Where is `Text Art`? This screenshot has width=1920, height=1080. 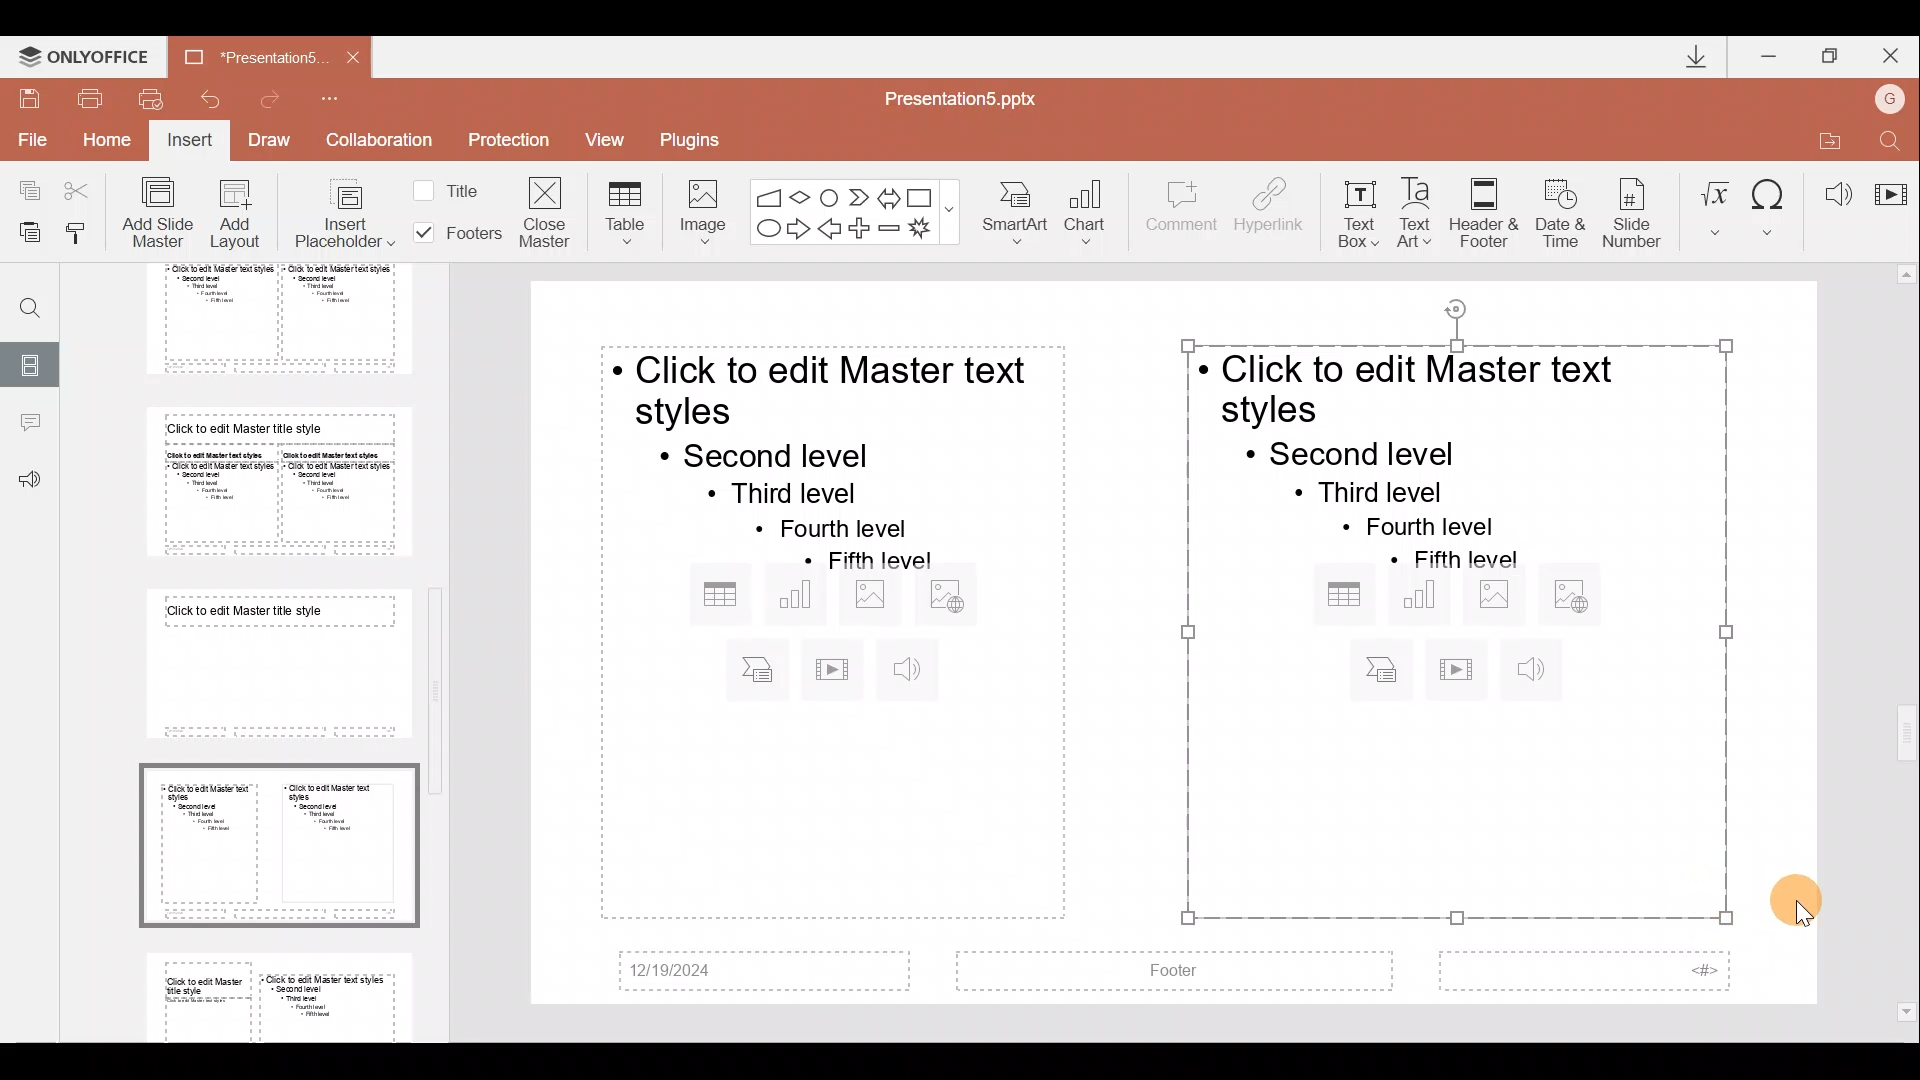 Text Art is located at coordinates (1420, 207).